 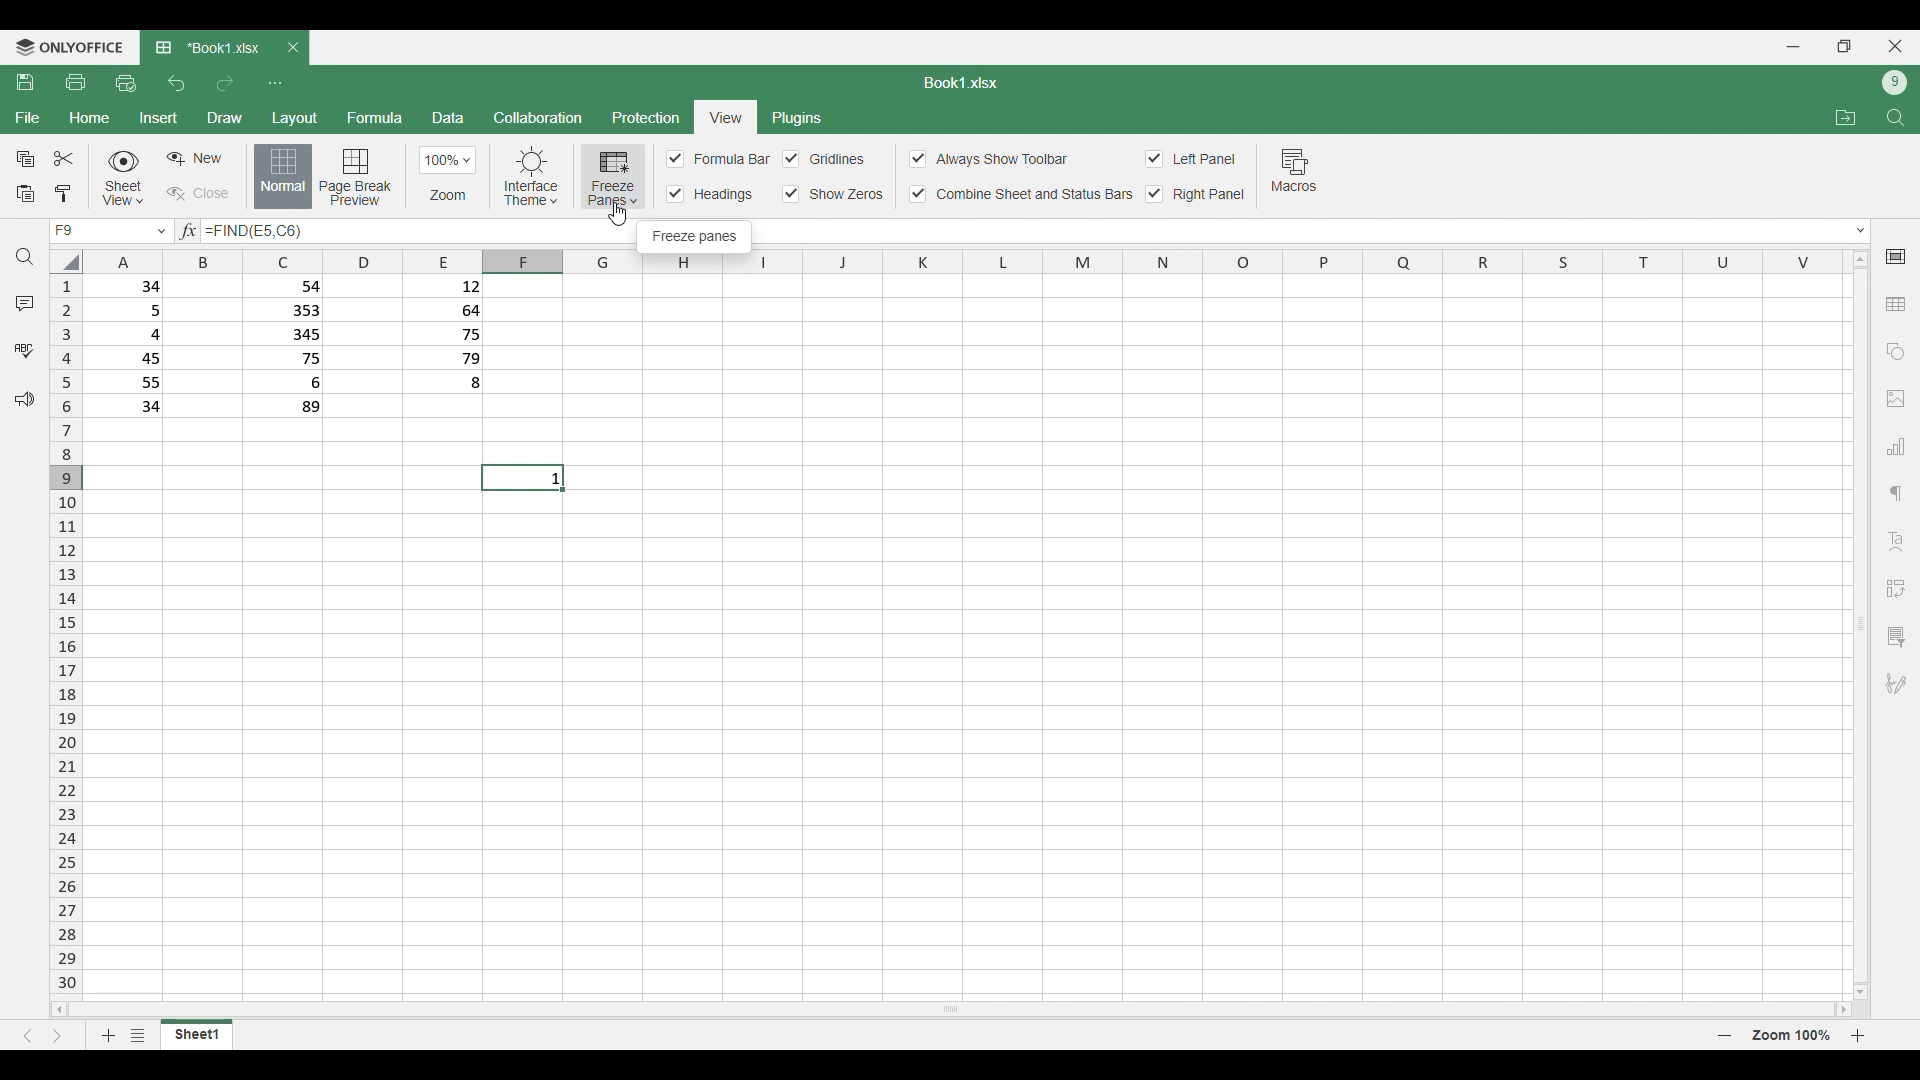 What do you see at coordinates (76, 82) in the screenshot?
I see `Print file` at bounding box center [76, 82].